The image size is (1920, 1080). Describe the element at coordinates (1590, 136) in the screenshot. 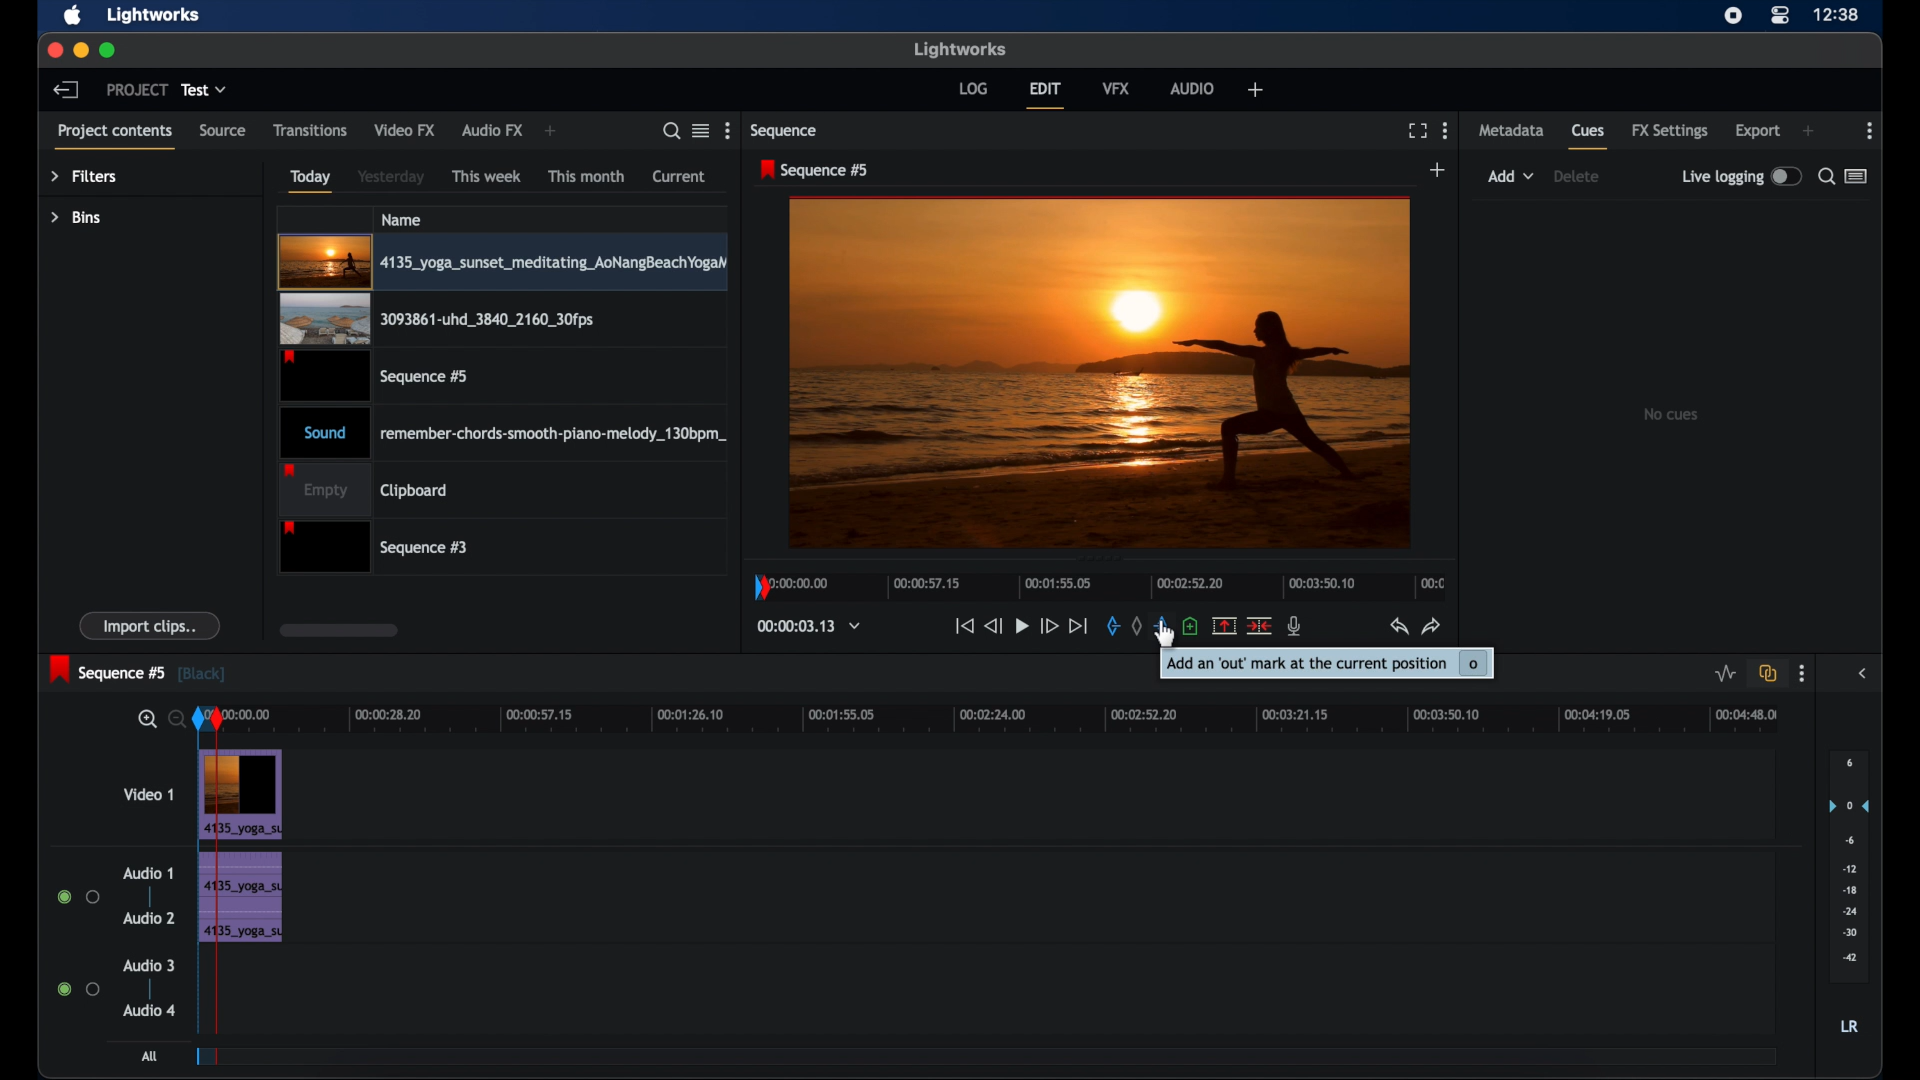

I see `cues` at that location.